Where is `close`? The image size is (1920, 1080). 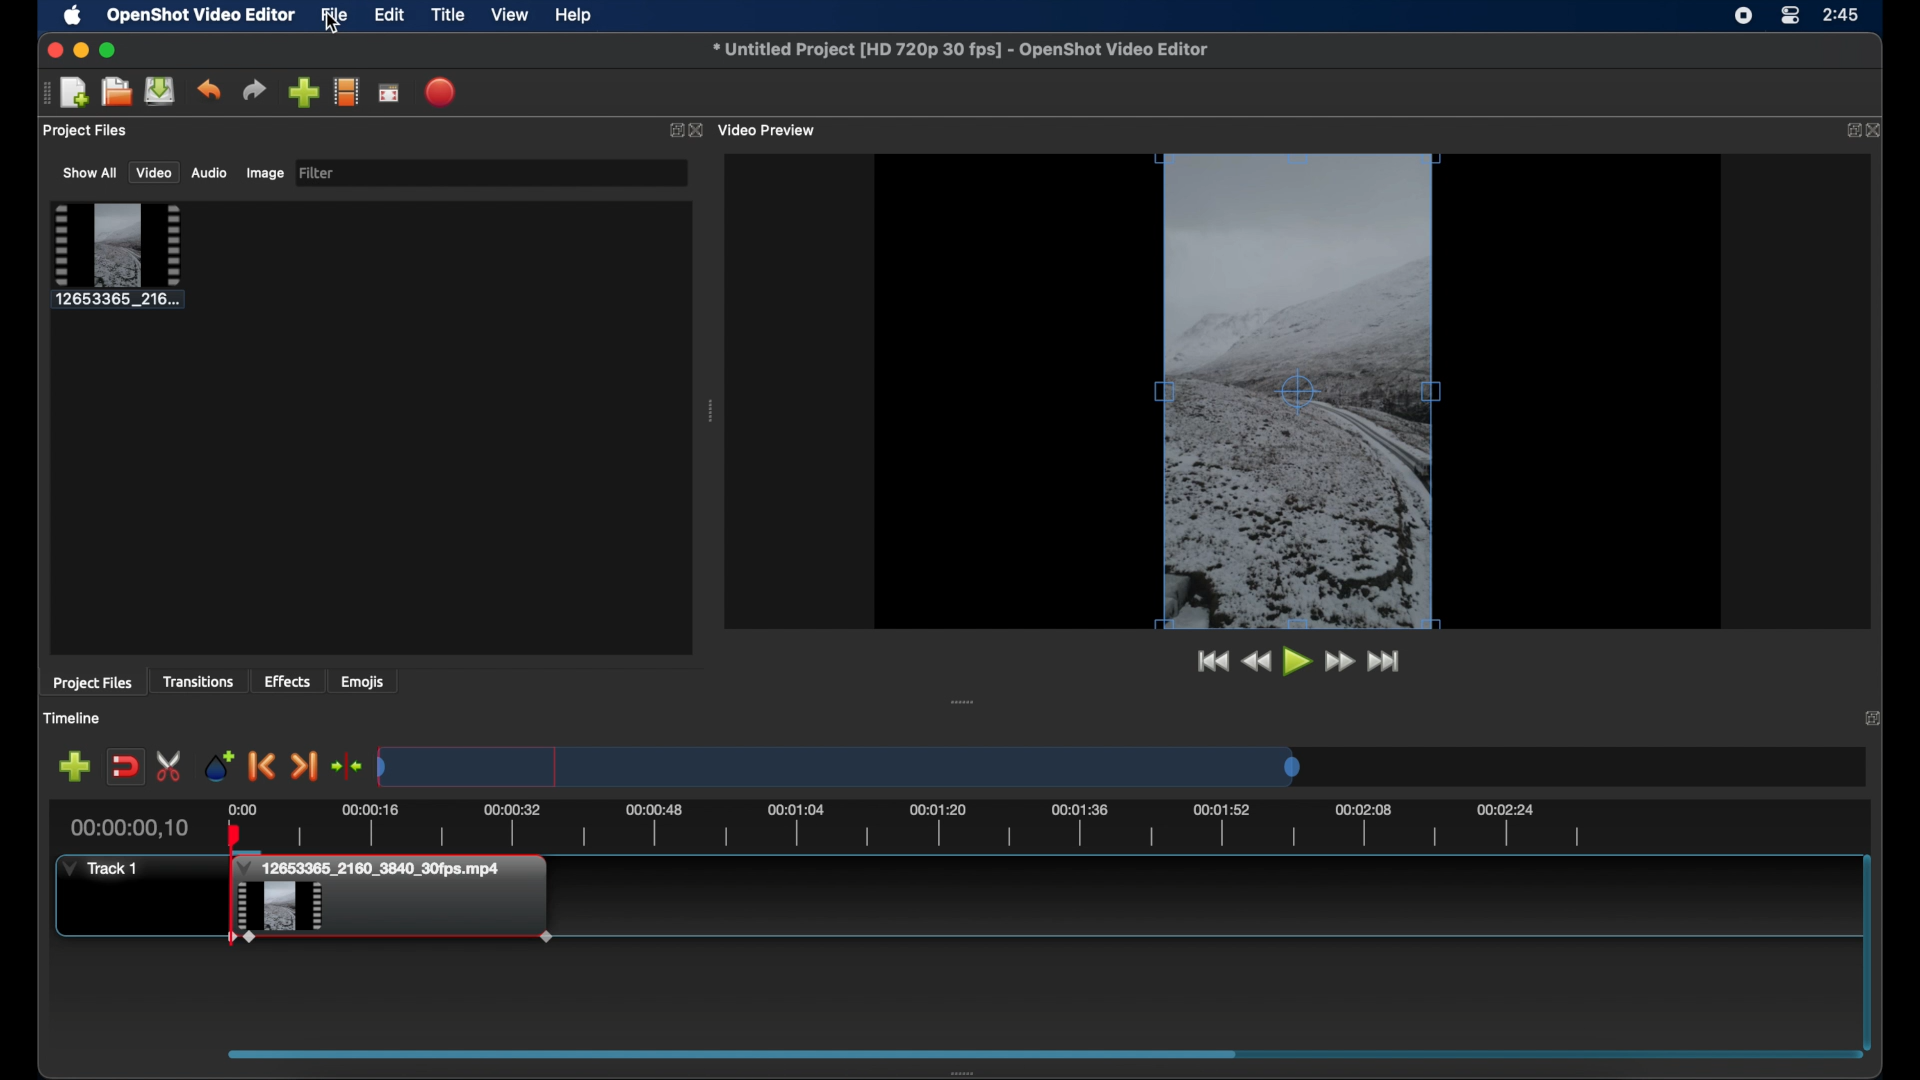 close is located at coordinates (1874, 718).